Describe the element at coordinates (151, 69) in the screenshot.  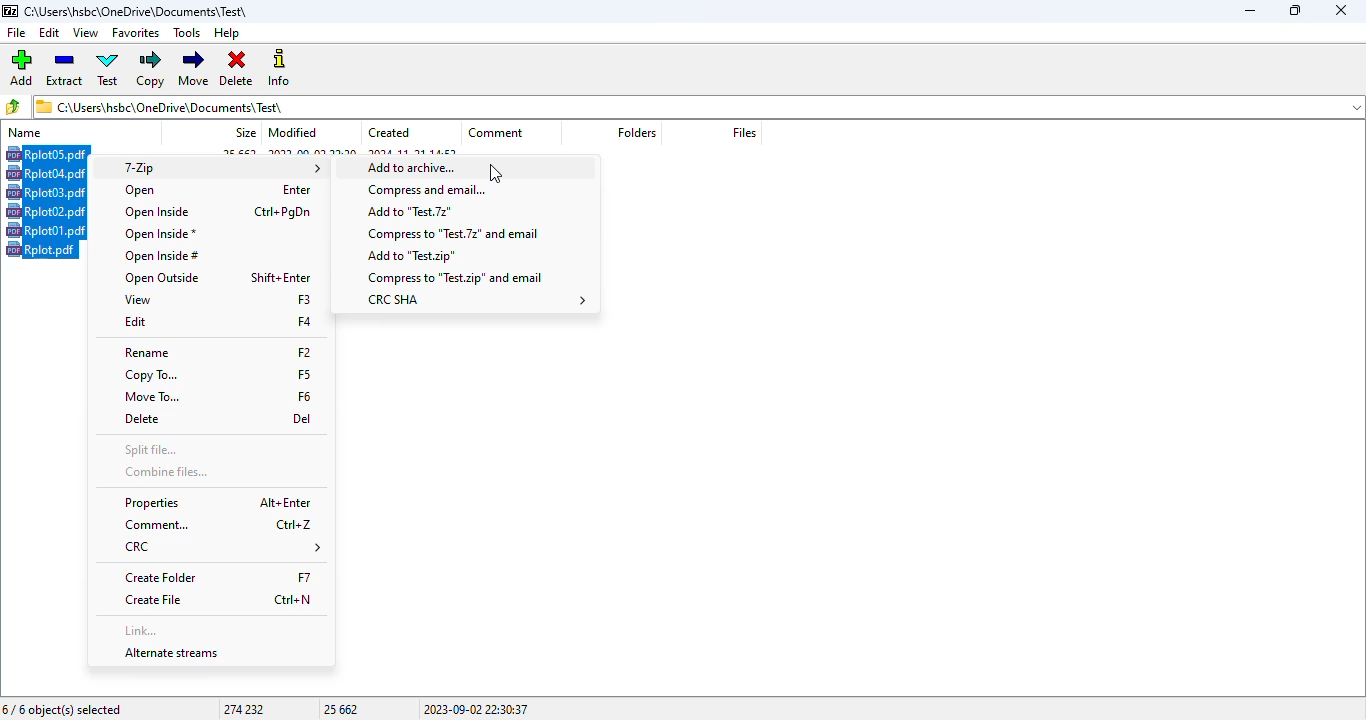
I see `copy` at that location.